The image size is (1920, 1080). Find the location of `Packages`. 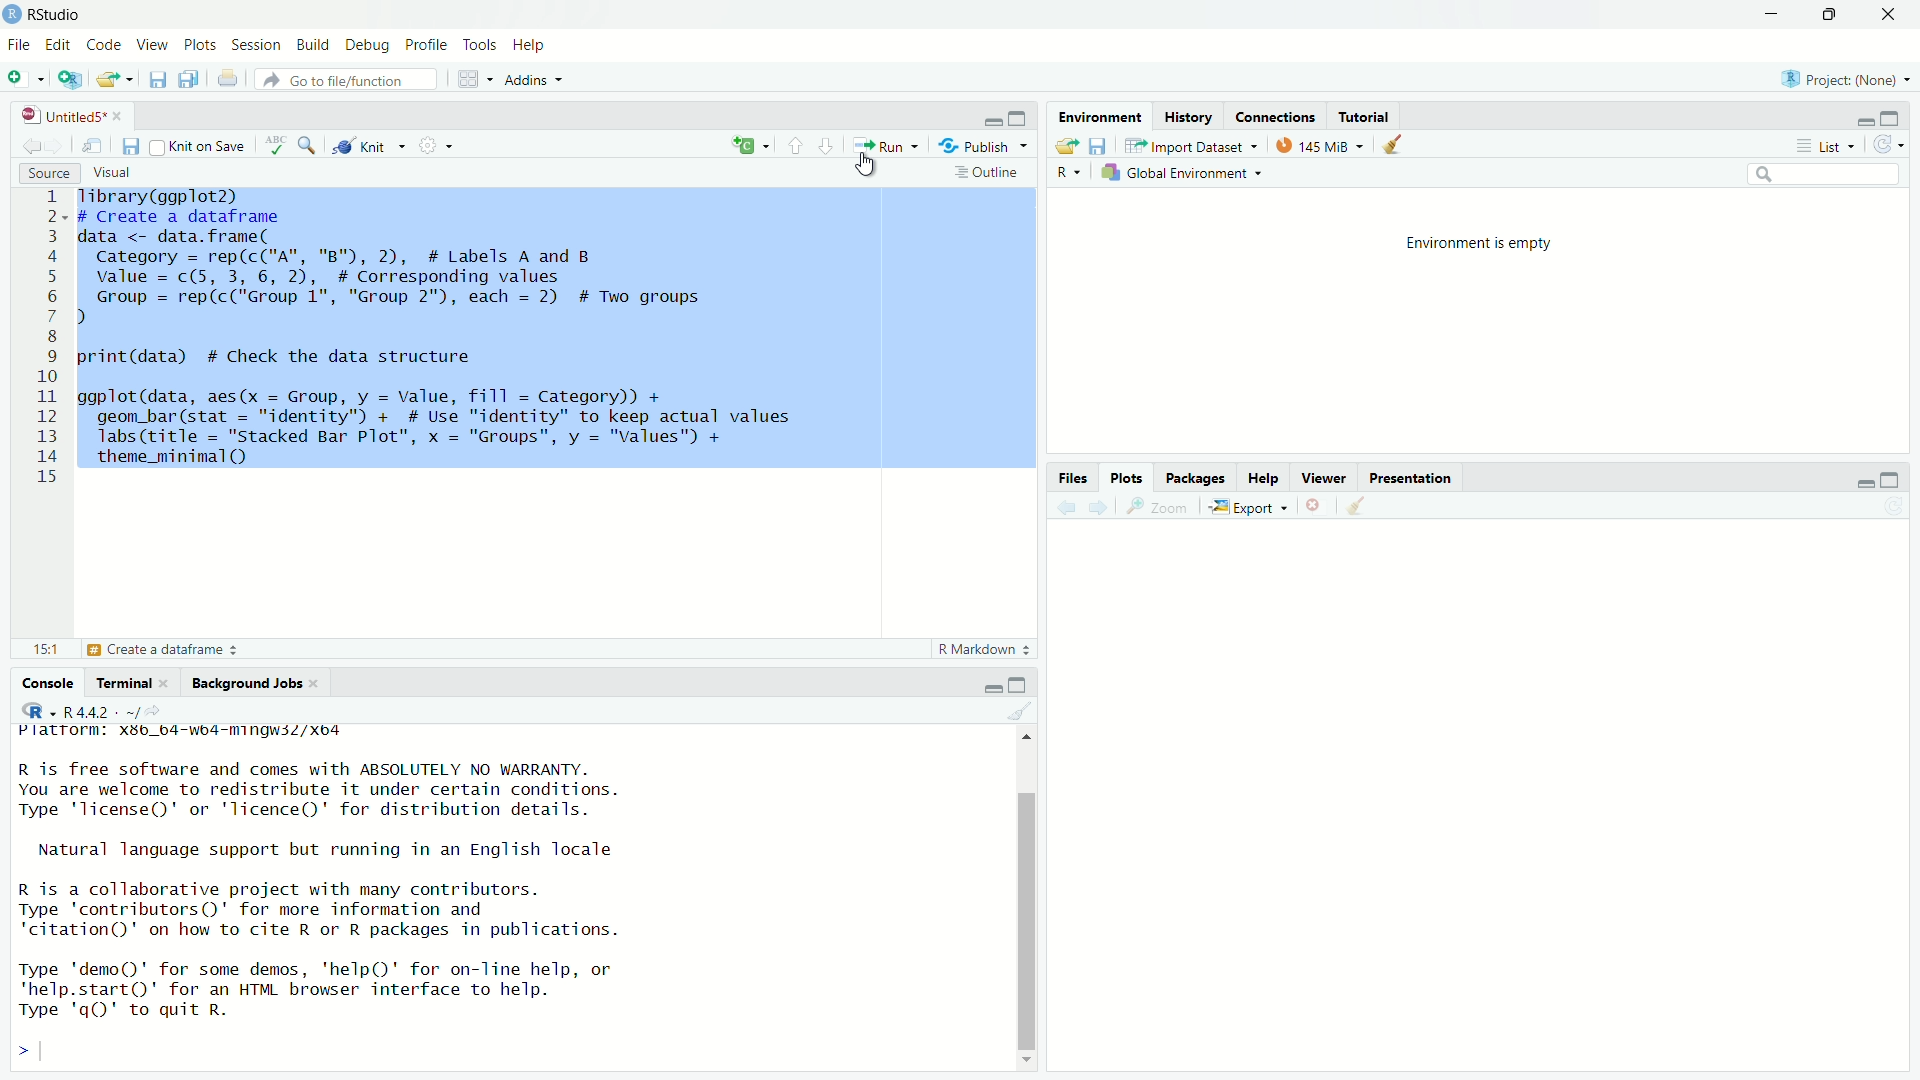

Packages is located at coordinates (1192, 475).